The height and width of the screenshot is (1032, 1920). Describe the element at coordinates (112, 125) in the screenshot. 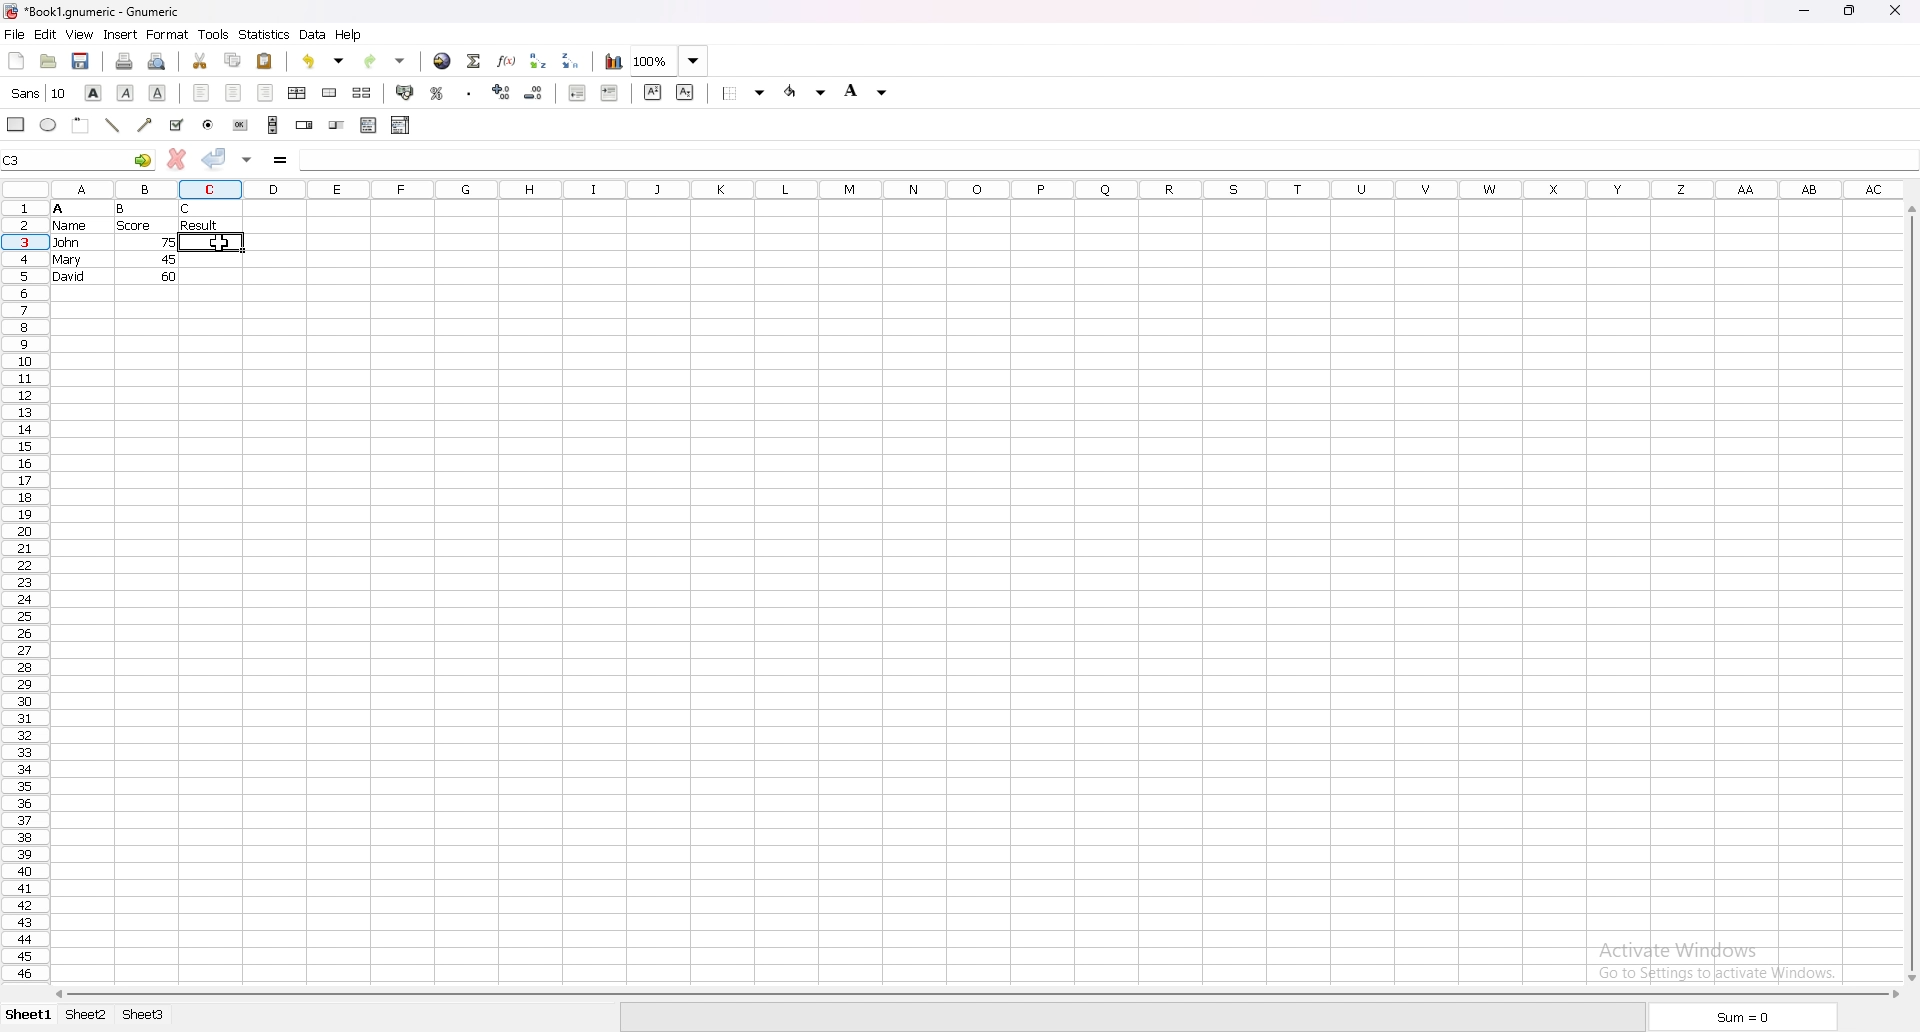

I see `line` at that location.